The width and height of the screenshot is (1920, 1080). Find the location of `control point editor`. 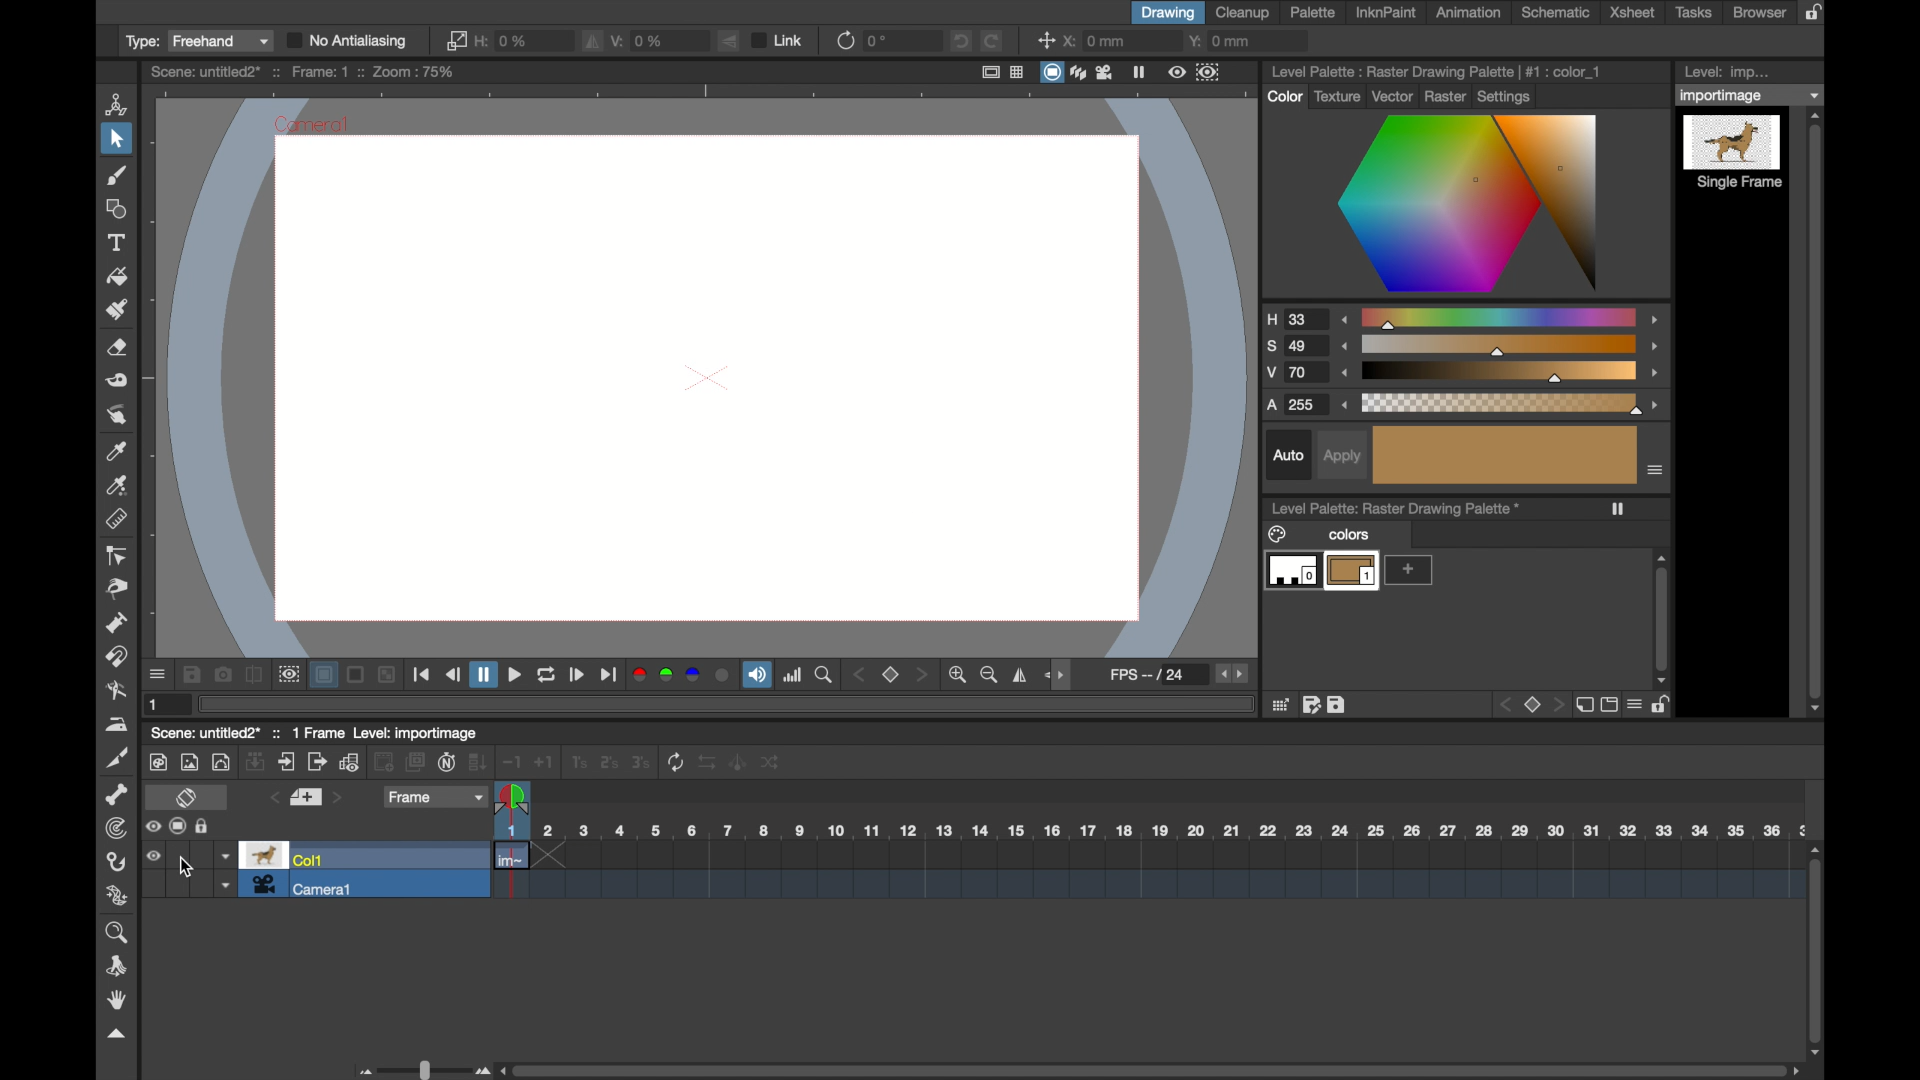

control point editor is located at coordinates (118, 556).